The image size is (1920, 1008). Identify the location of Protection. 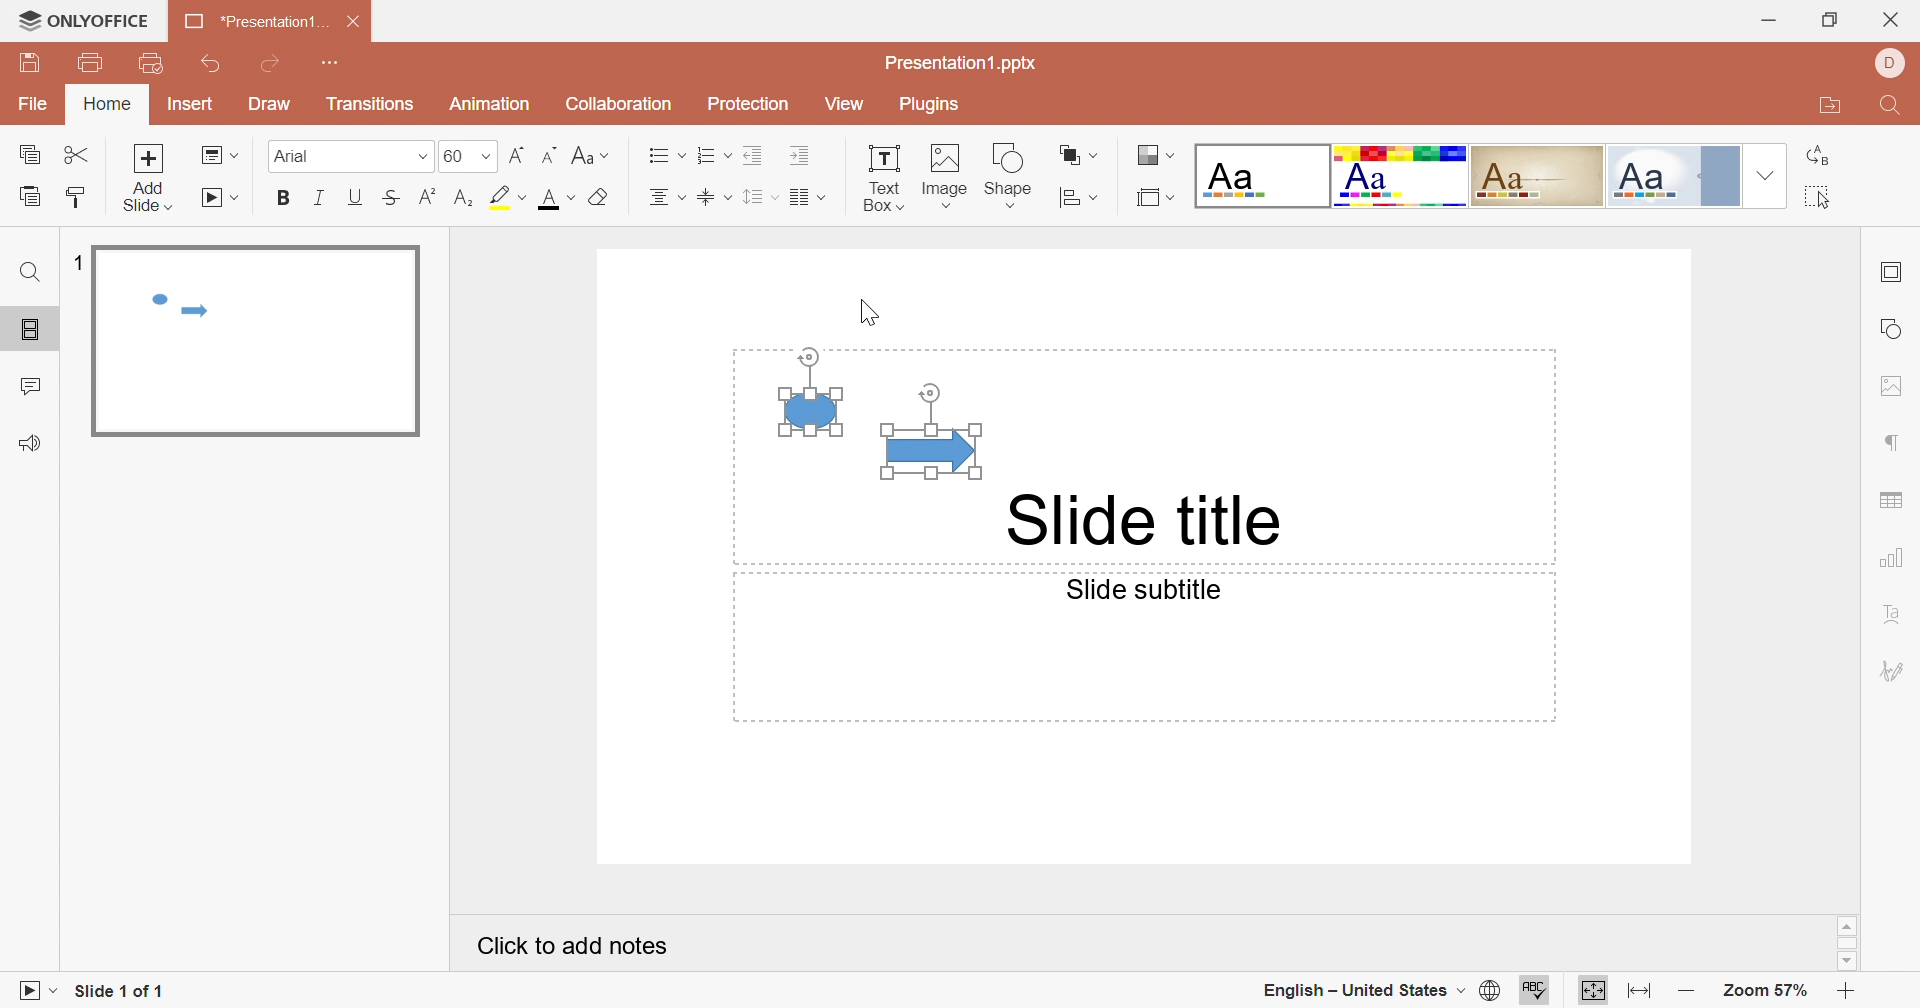
(751, 107).